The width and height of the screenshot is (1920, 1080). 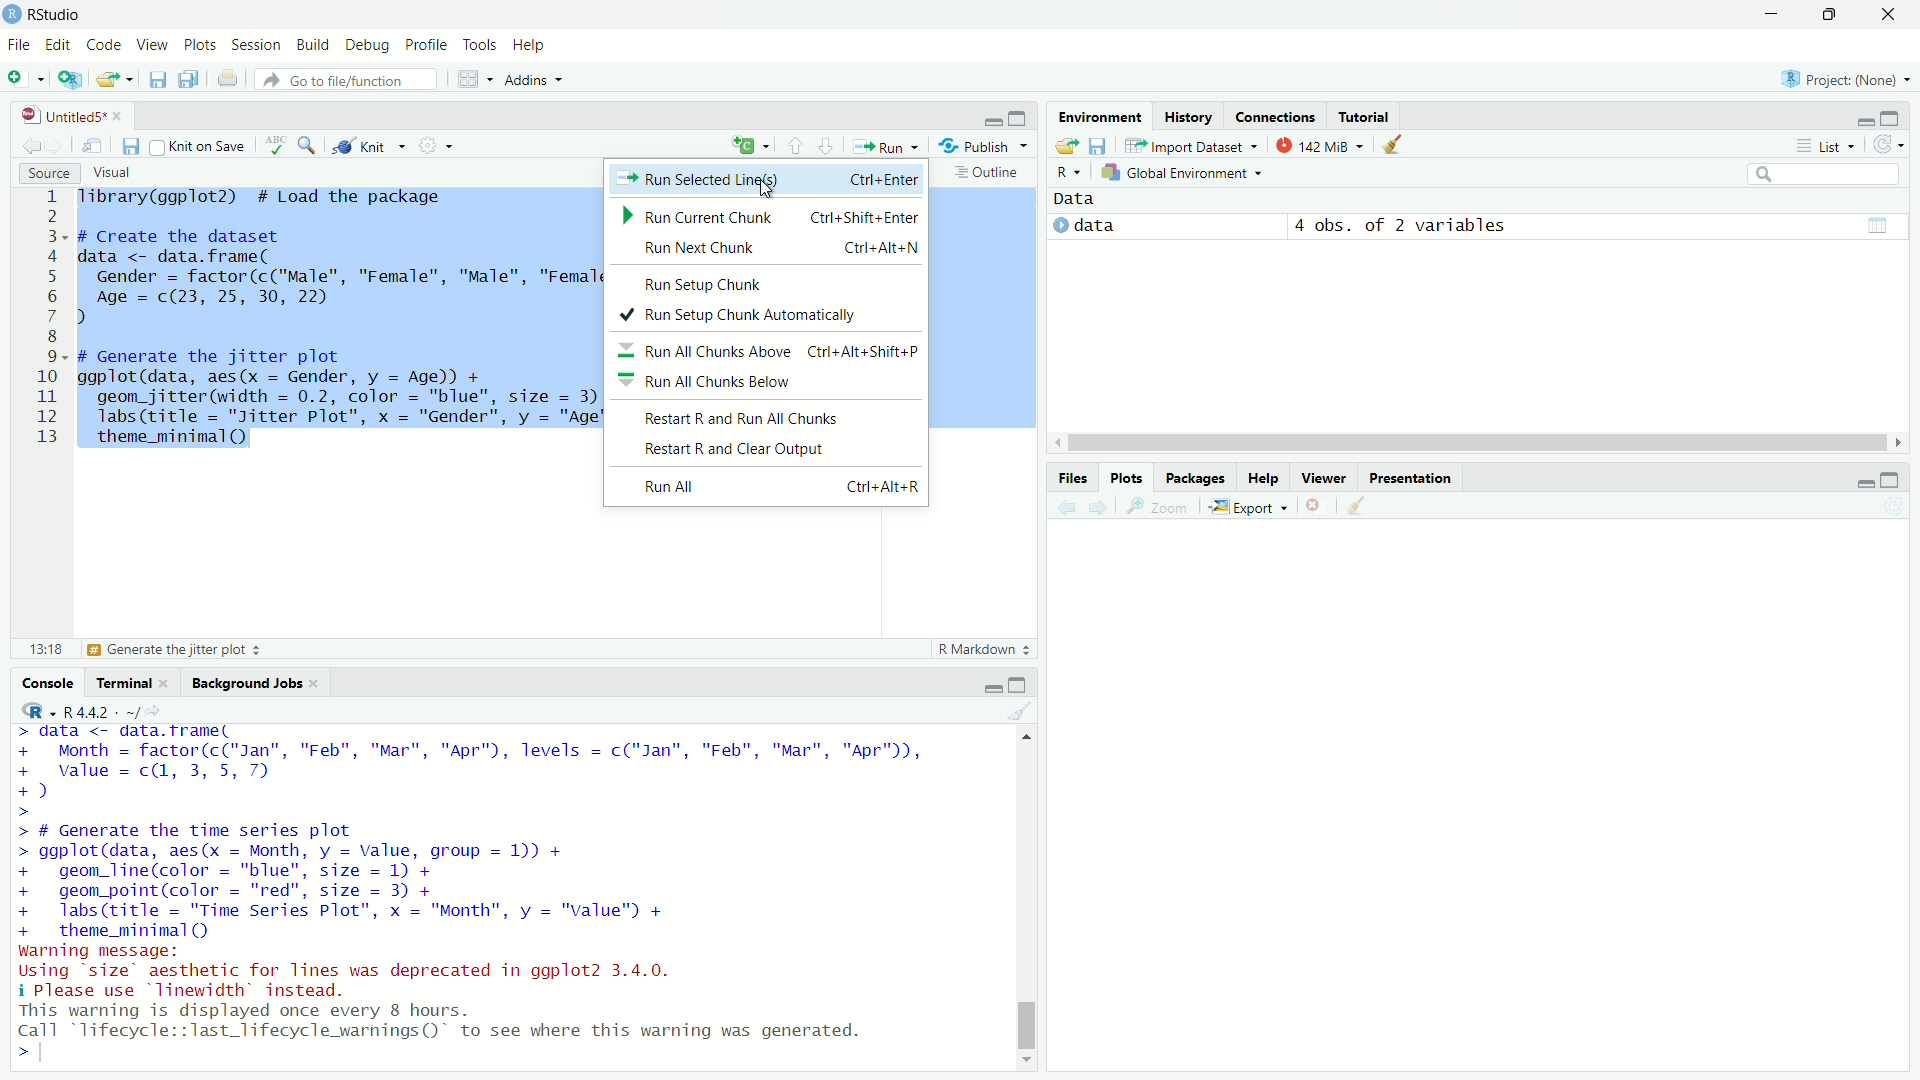 I want to click on close, so click(x=1894, y=14).